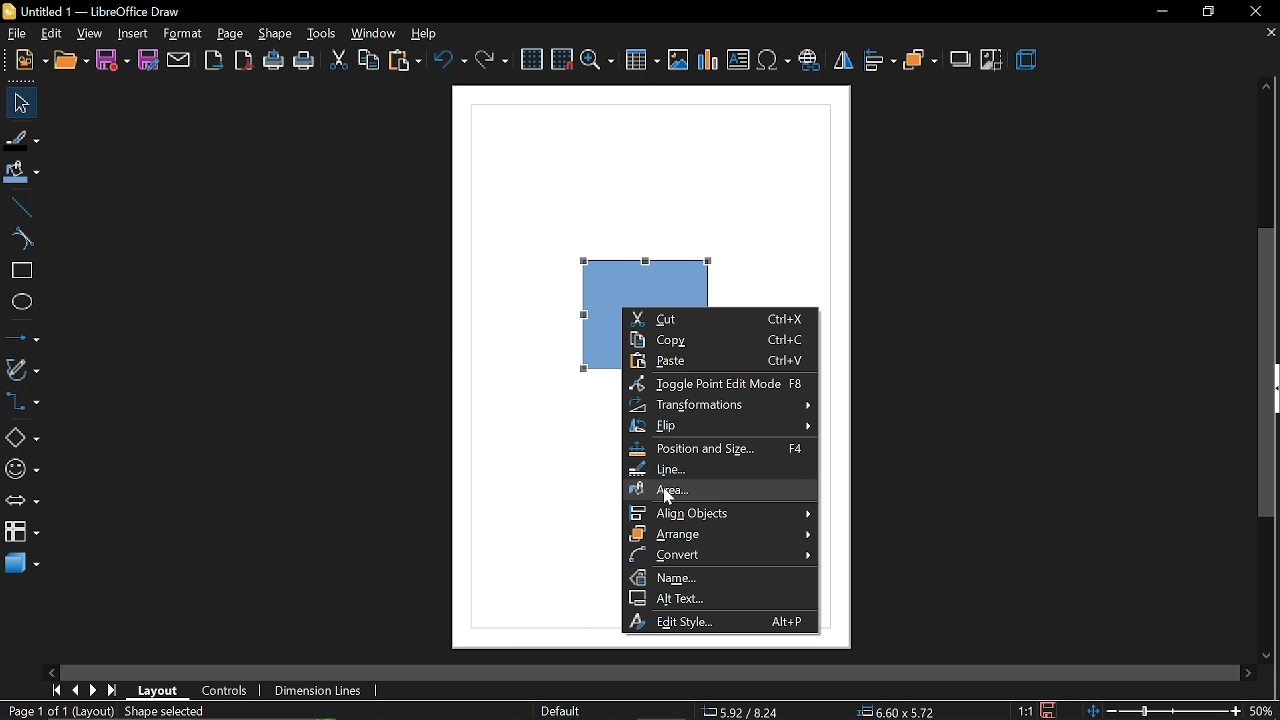 The width and height of the screenshot is (1280, 720). What do you see at coordinates (22, 503) in the screenshot?
I see `arrows` at bounding box center [22, 503].